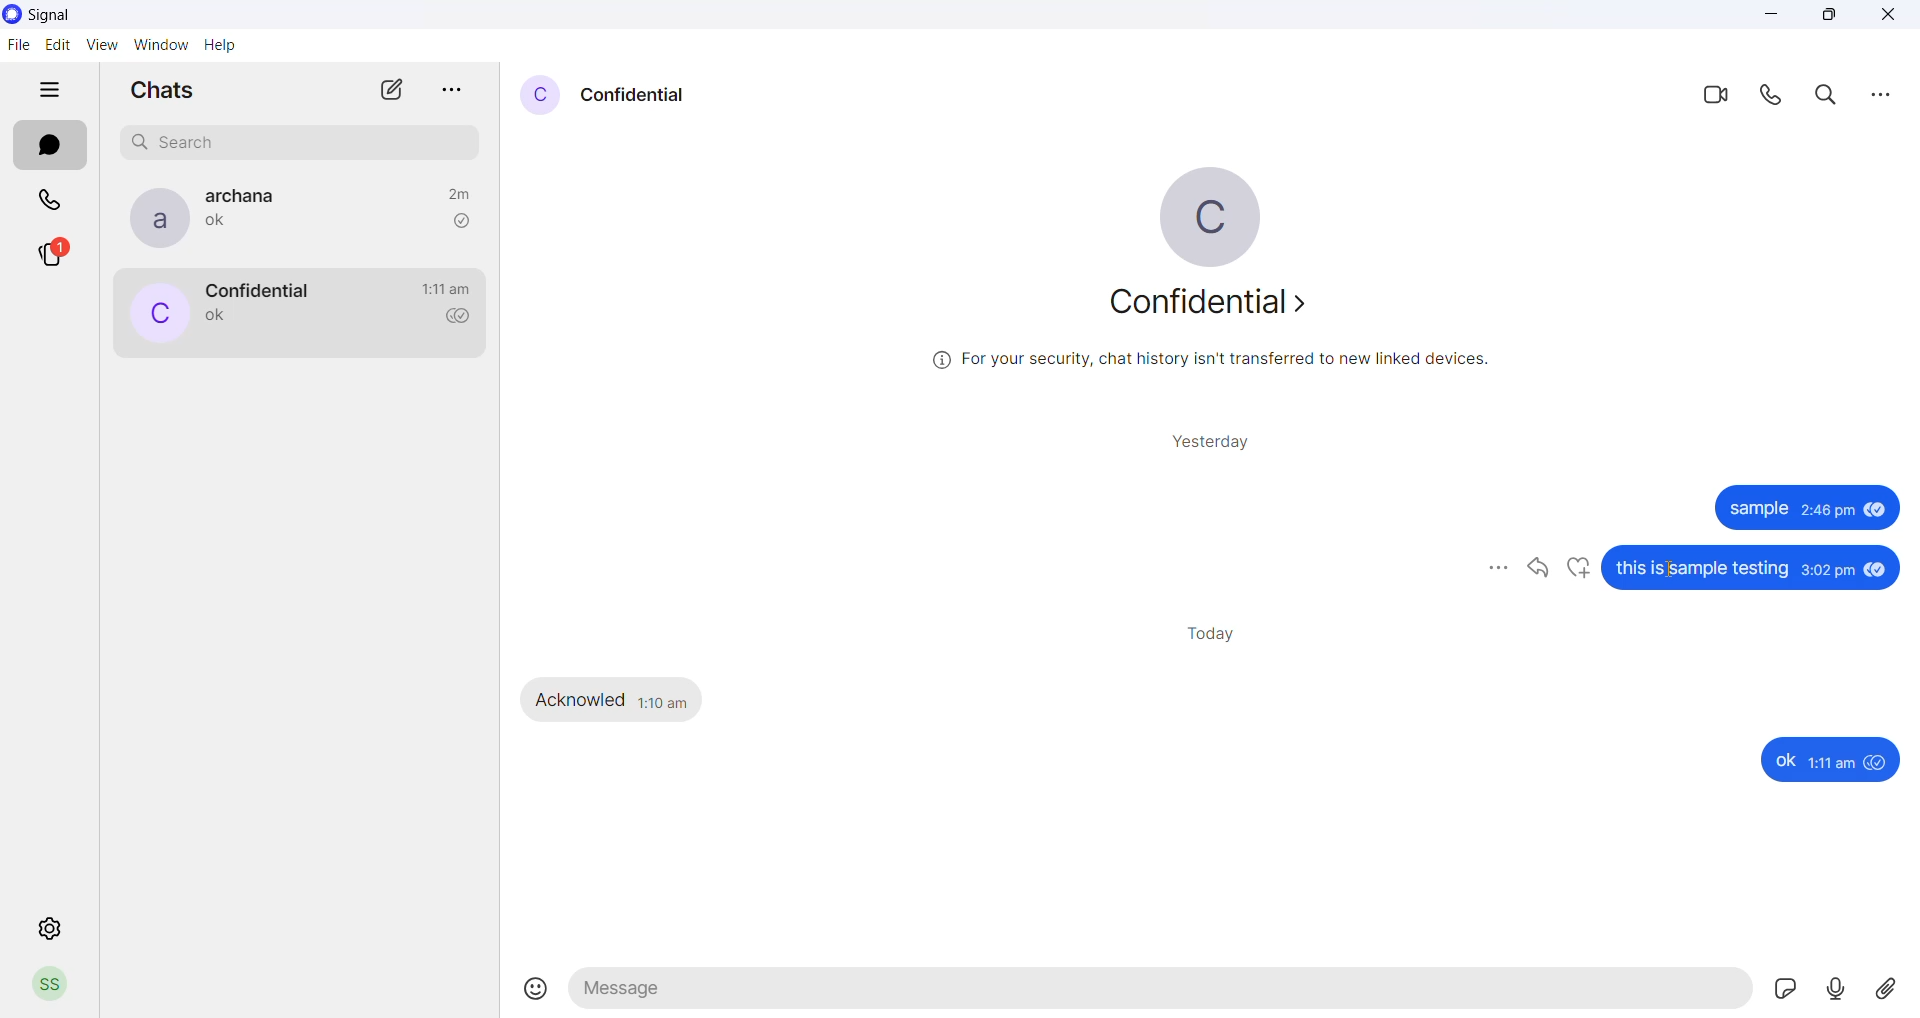 The image size is (1920, 1018). I want to click on last message, so click(217, 318).